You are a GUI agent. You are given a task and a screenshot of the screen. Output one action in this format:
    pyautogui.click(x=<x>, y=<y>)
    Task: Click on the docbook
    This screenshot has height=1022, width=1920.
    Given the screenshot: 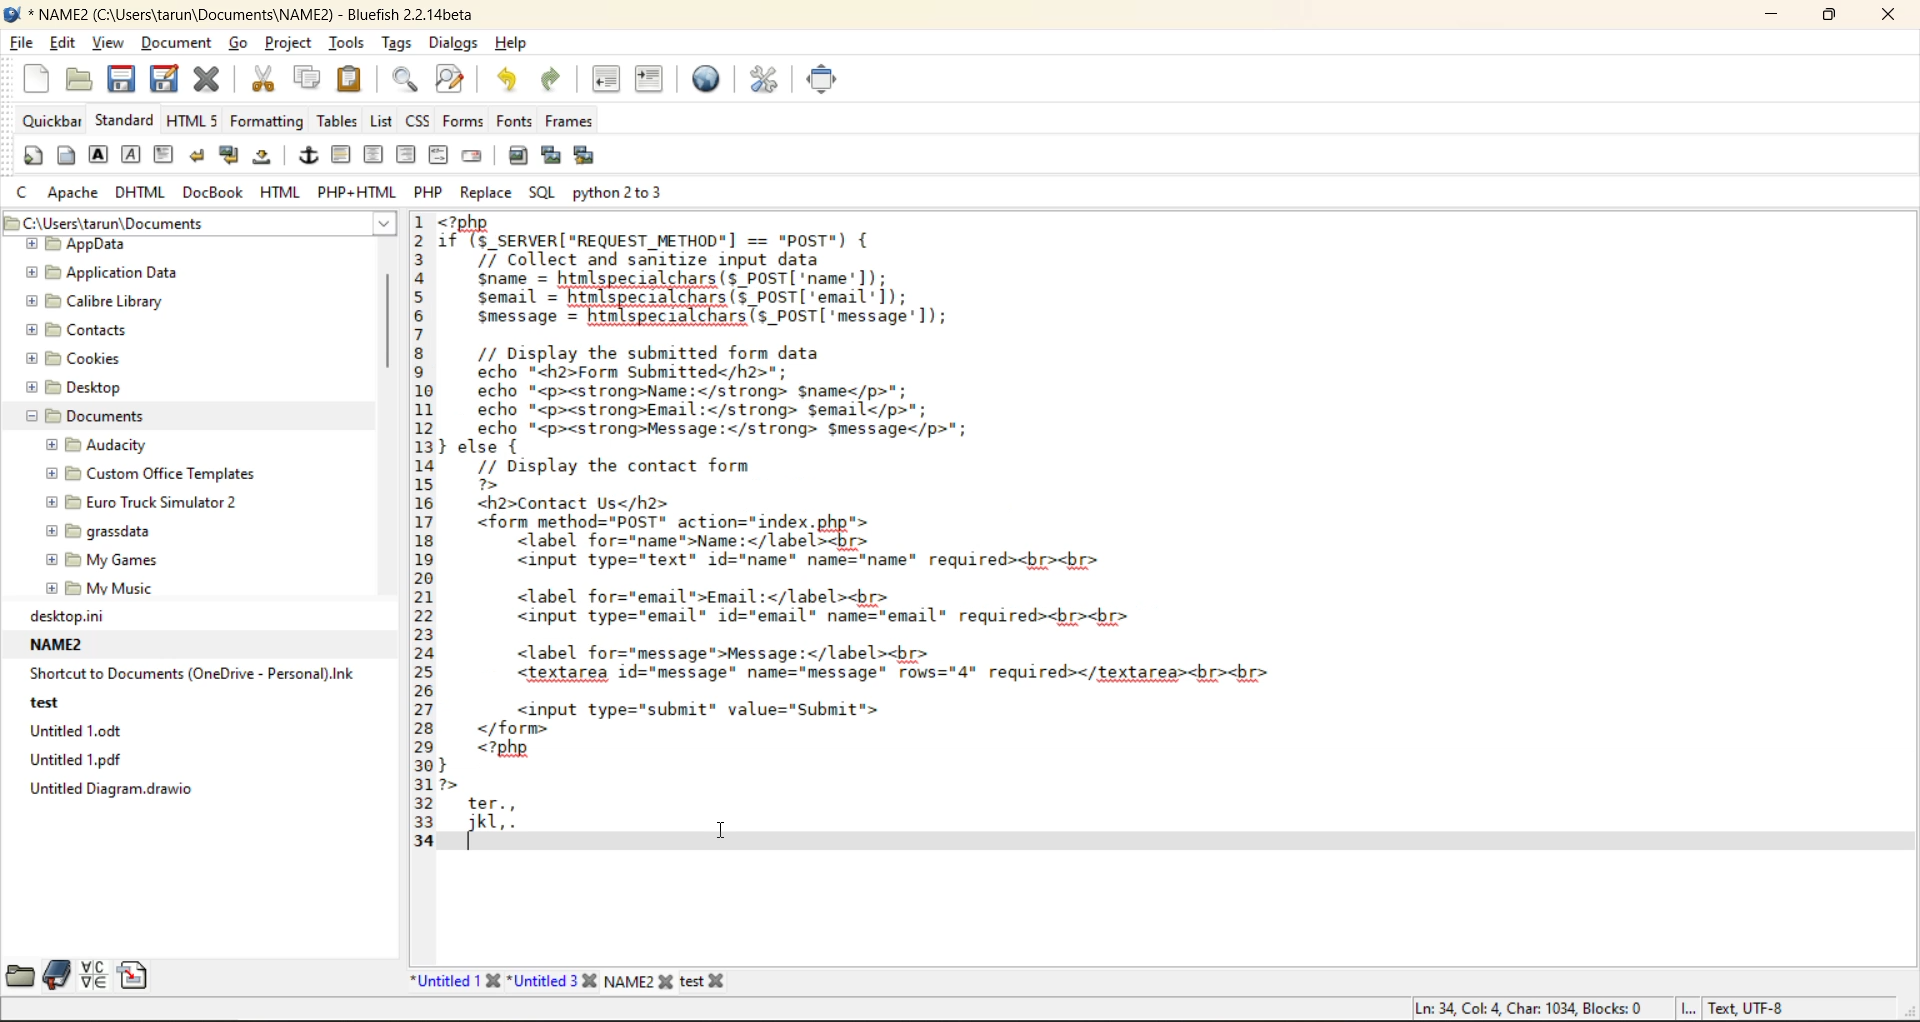 What is the action you would take?
    pyautogui.click(x=213, y=194)
    